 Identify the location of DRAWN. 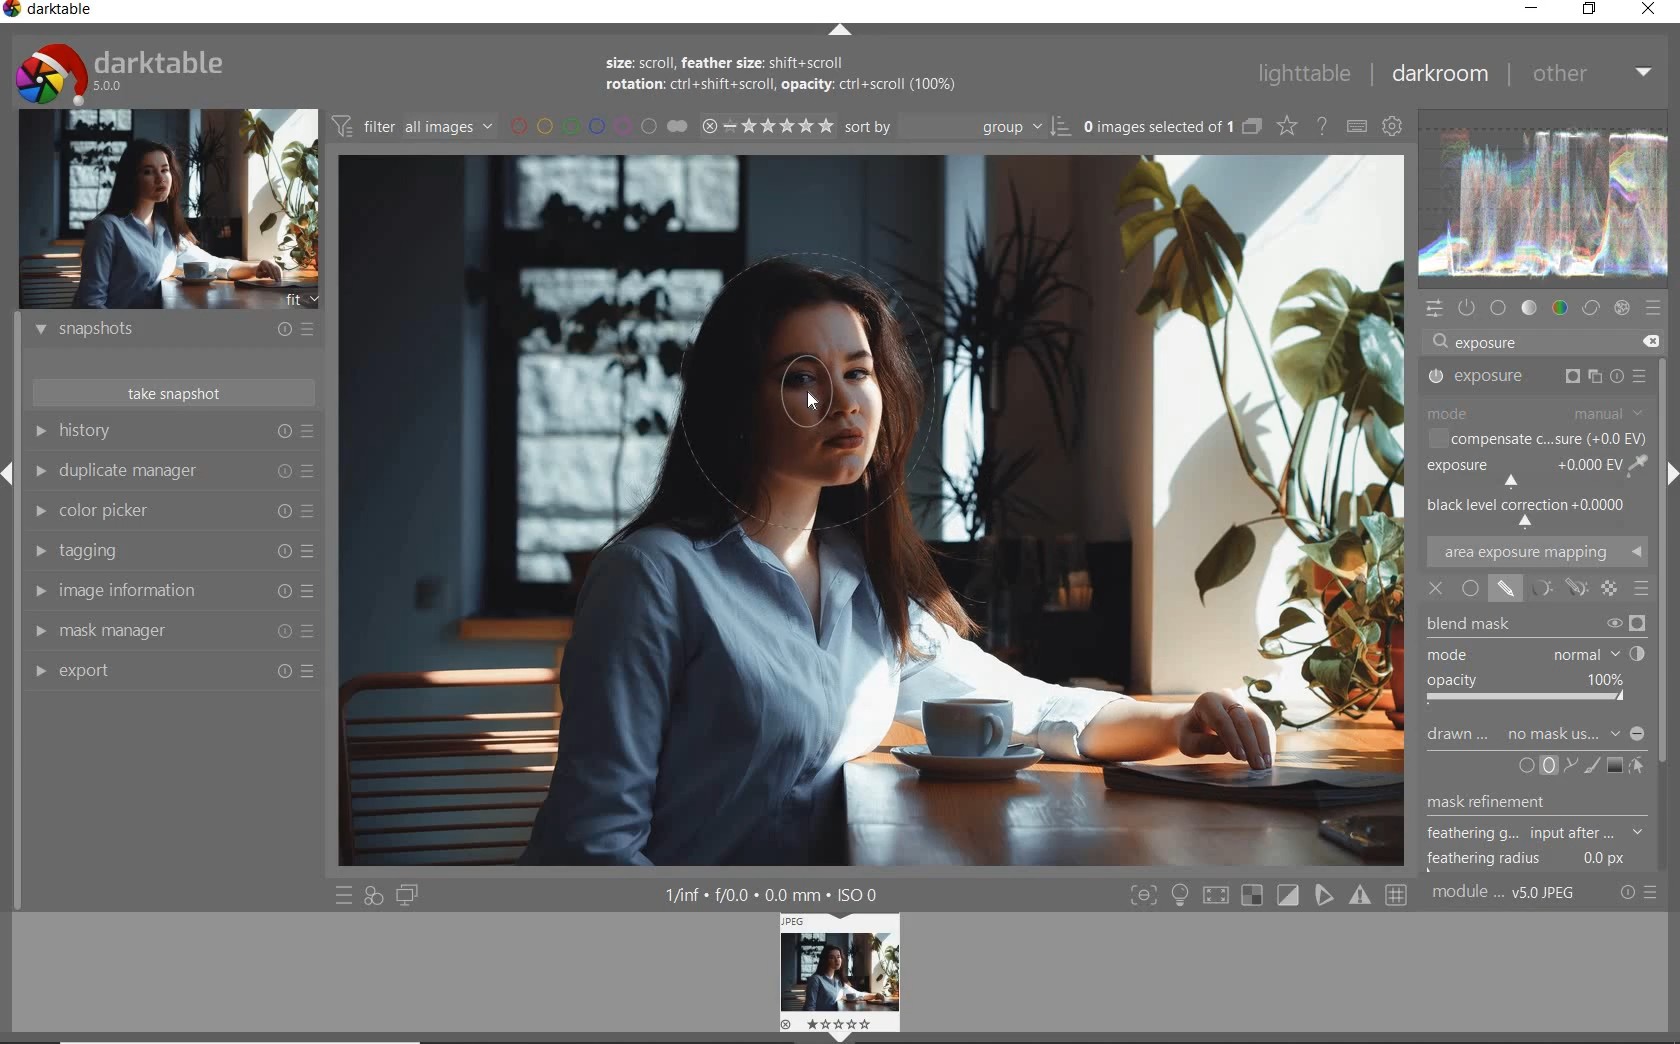
(1536, 736).